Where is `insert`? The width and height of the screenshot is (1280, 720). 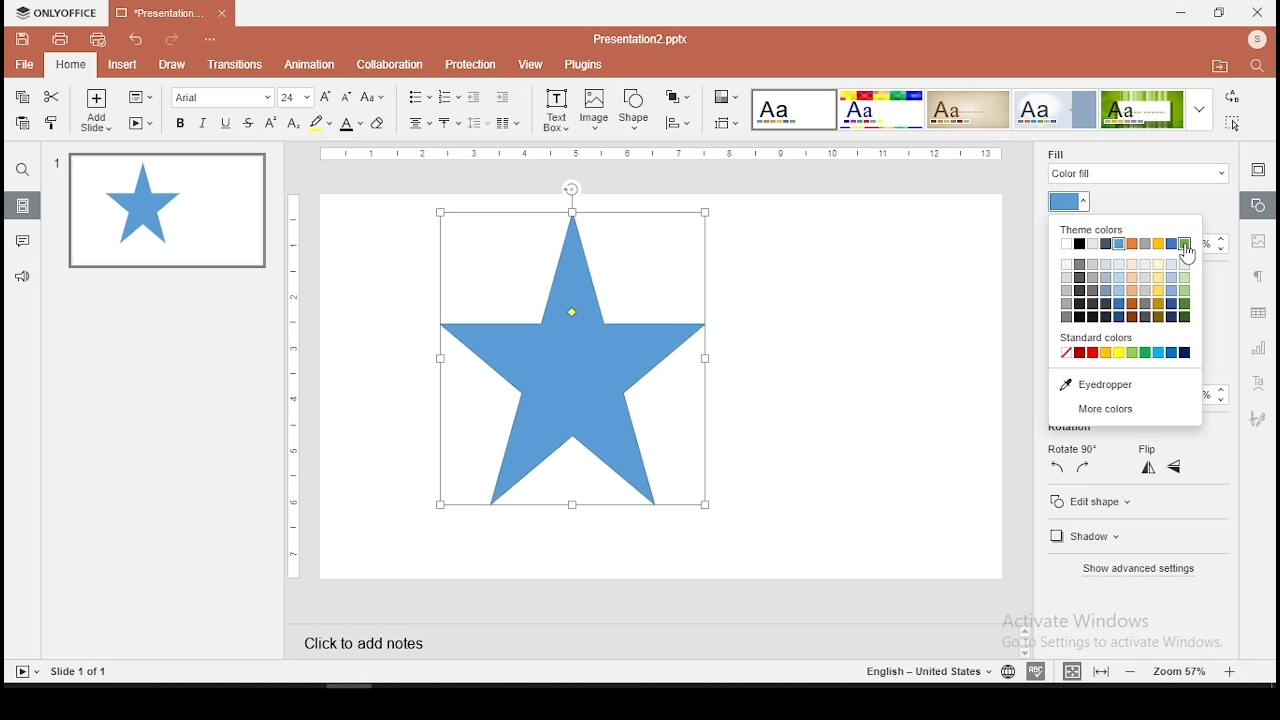
insert is located at coordinates (121, 63).